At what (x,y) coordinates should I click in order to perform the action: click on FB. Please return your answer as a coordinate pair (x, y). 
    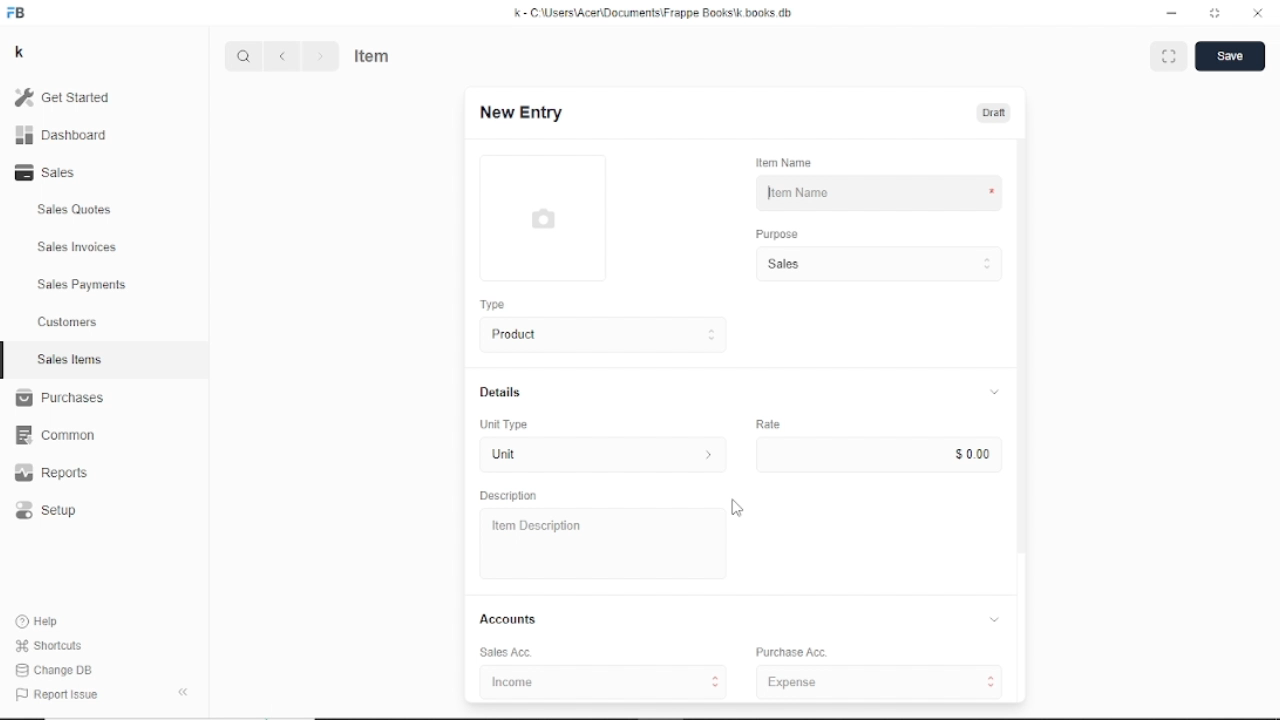
    Looking at the image, I should click on (18, 14).